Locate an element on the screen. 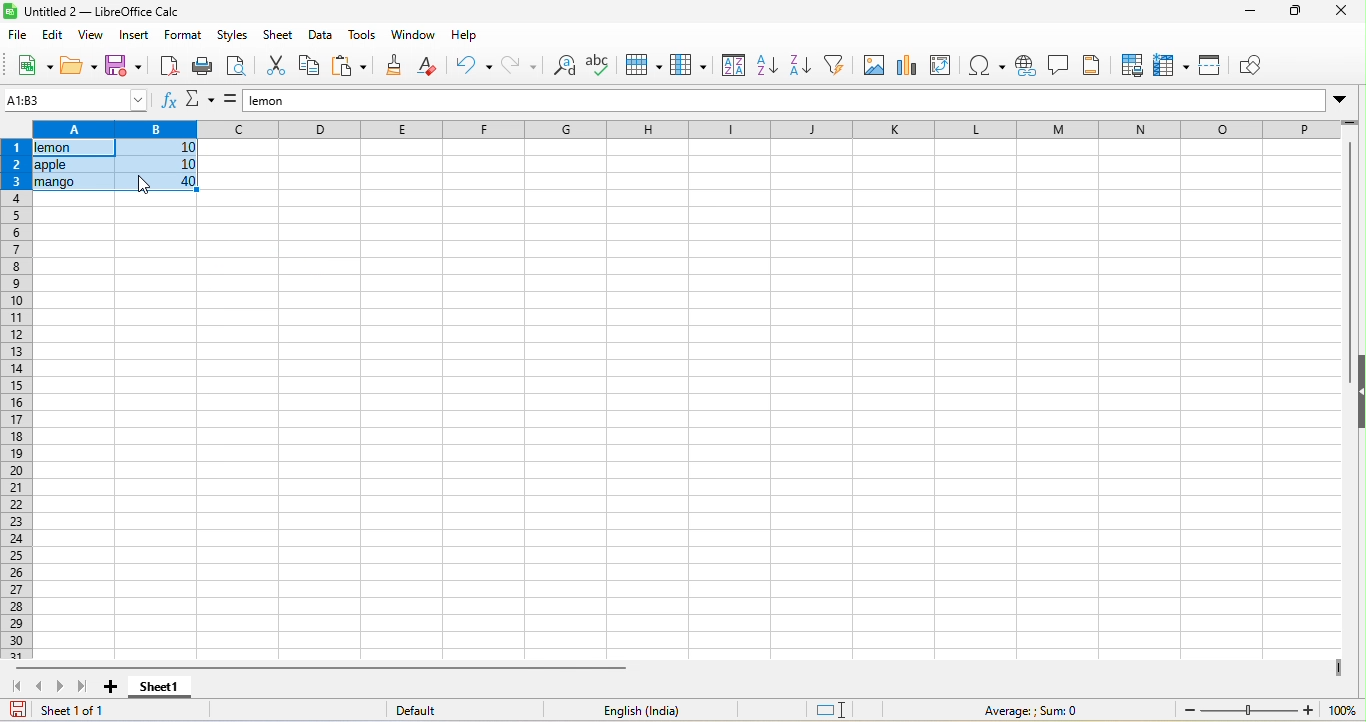 The height and width of the screenshot is (722, 1366). row is located at coordinates (648, 65).